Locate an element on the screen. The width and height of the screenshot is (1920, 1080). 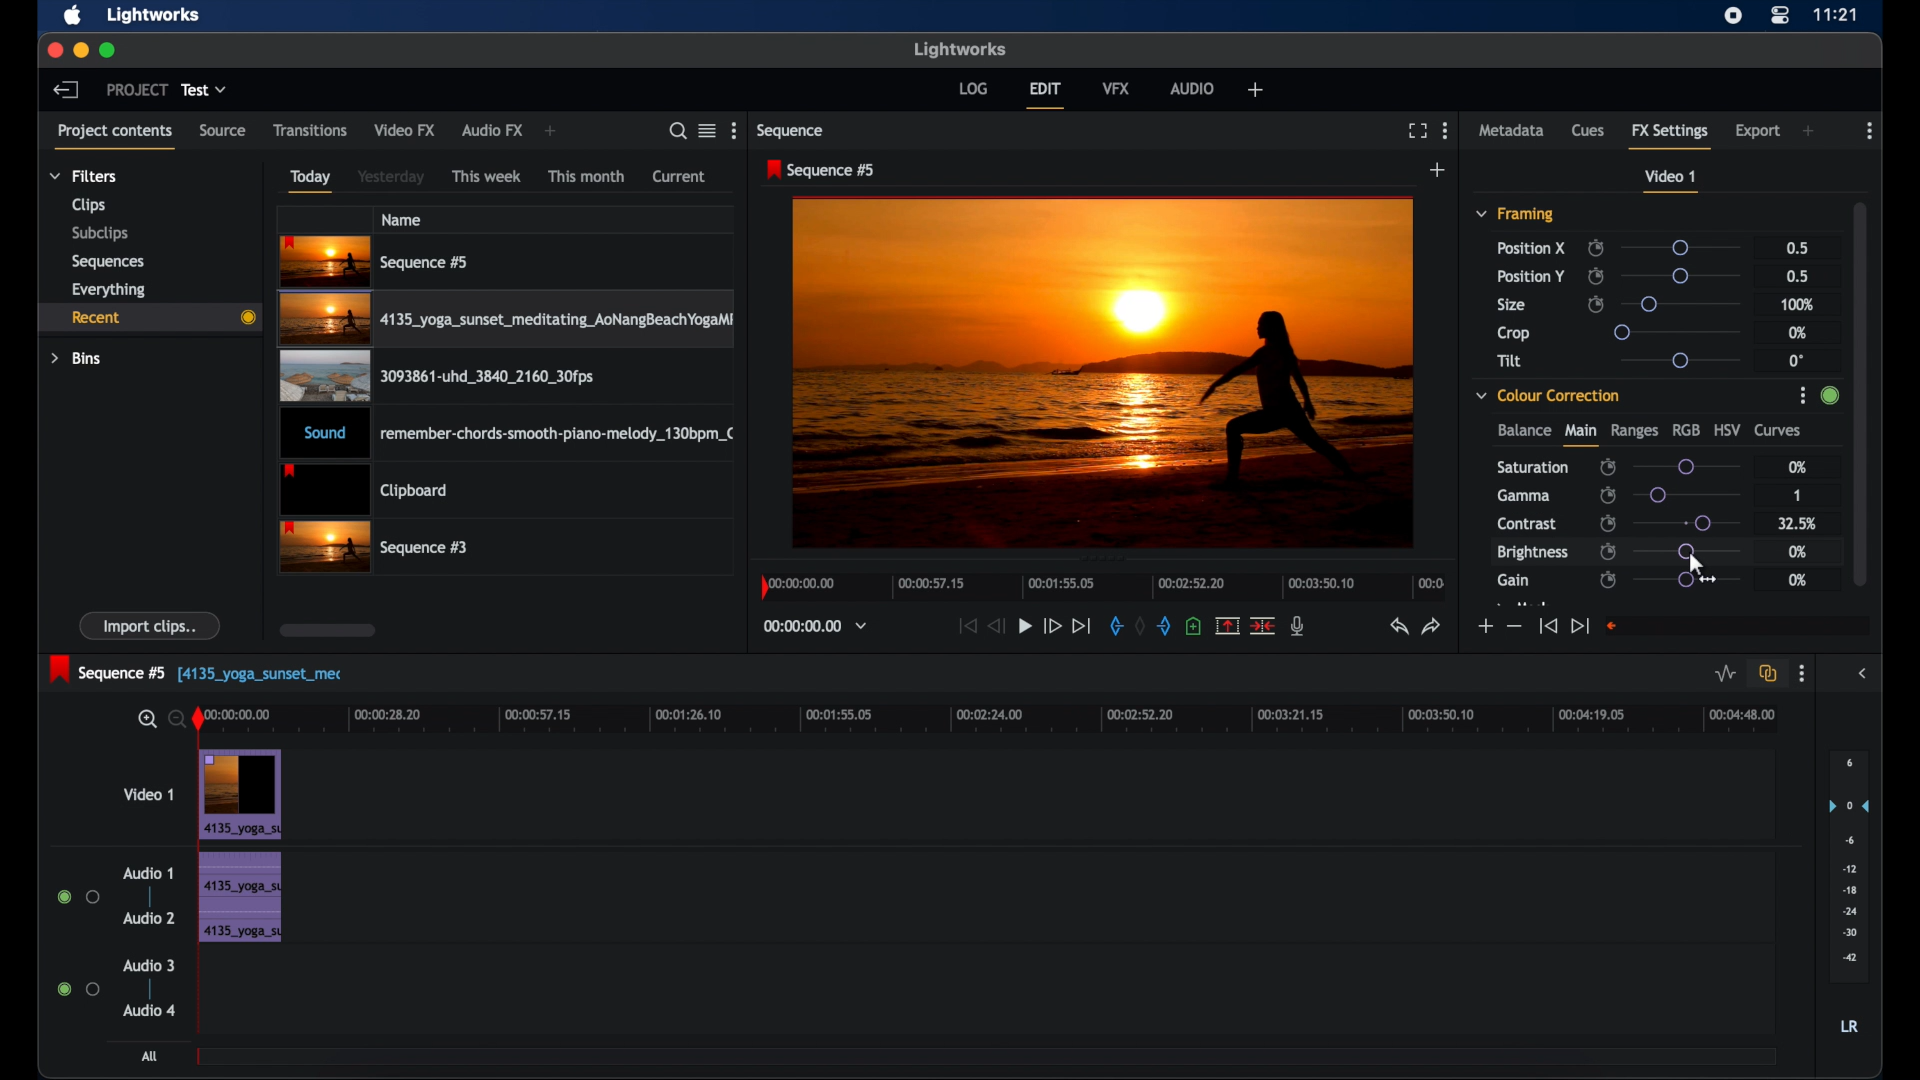
more options is located at coordinates (1870, 131).